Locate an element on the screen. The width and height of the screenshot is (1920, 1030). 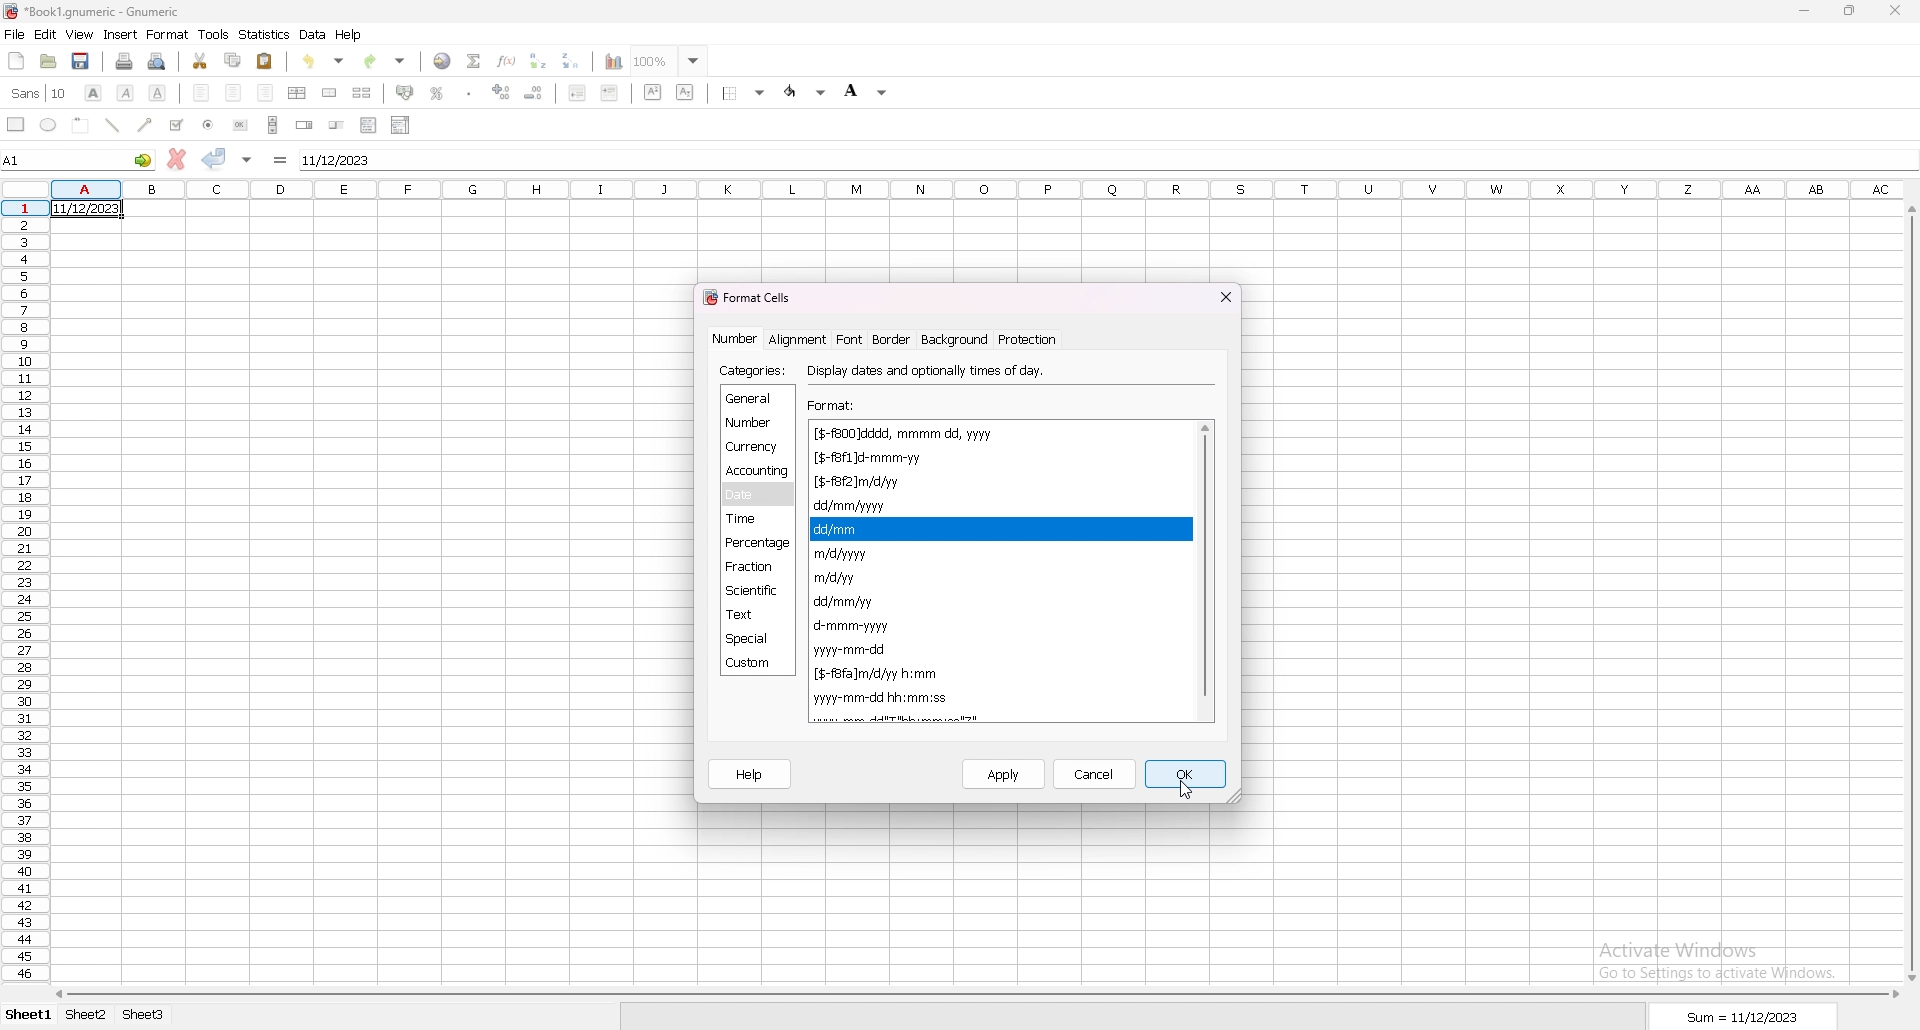
text is located at coordinates (757, 615).